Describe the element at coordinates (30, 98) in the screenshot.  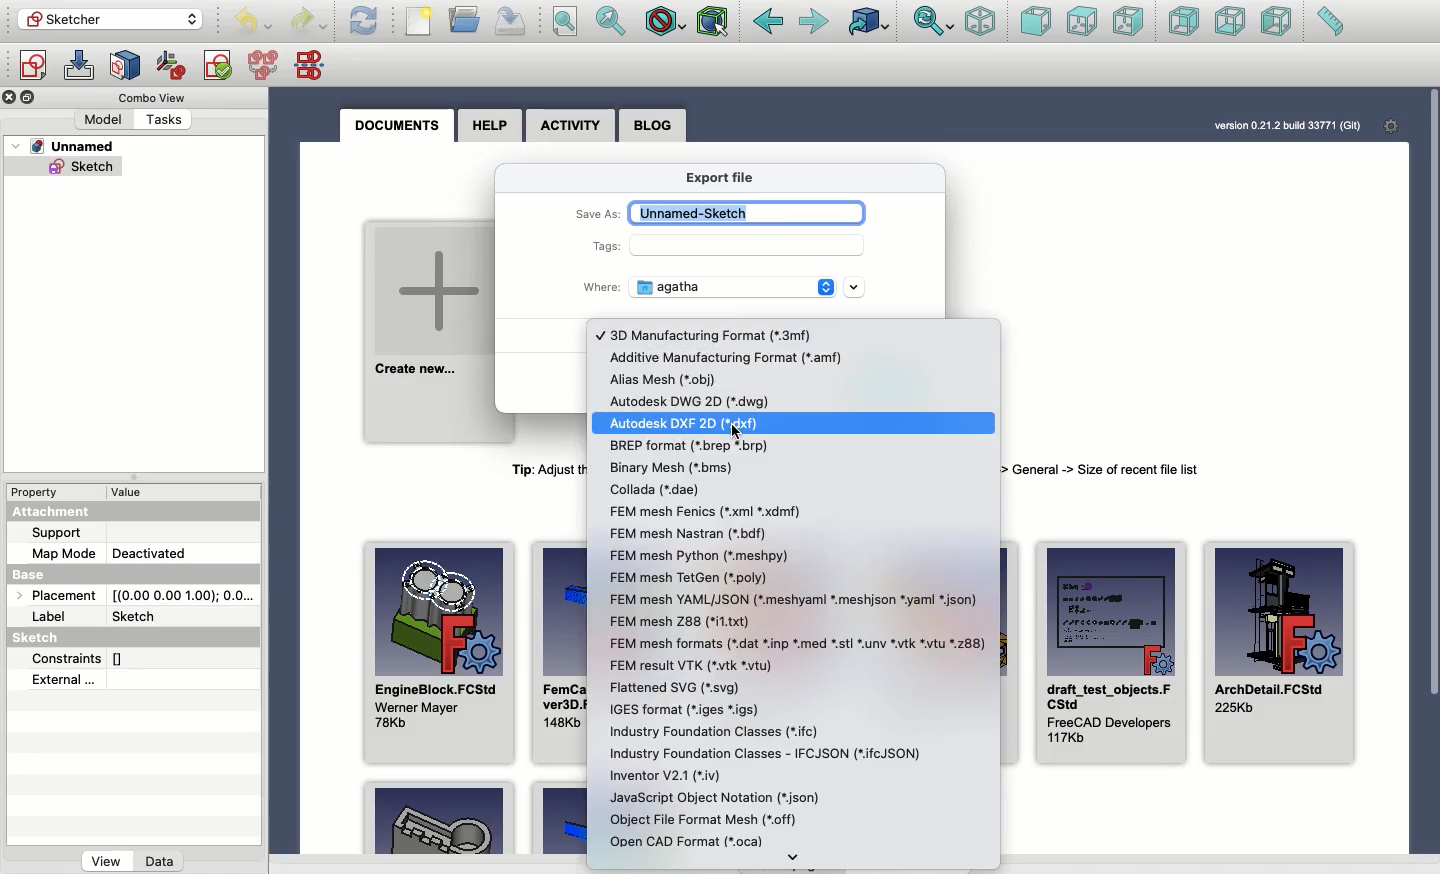
I see `Collapse` at that location.